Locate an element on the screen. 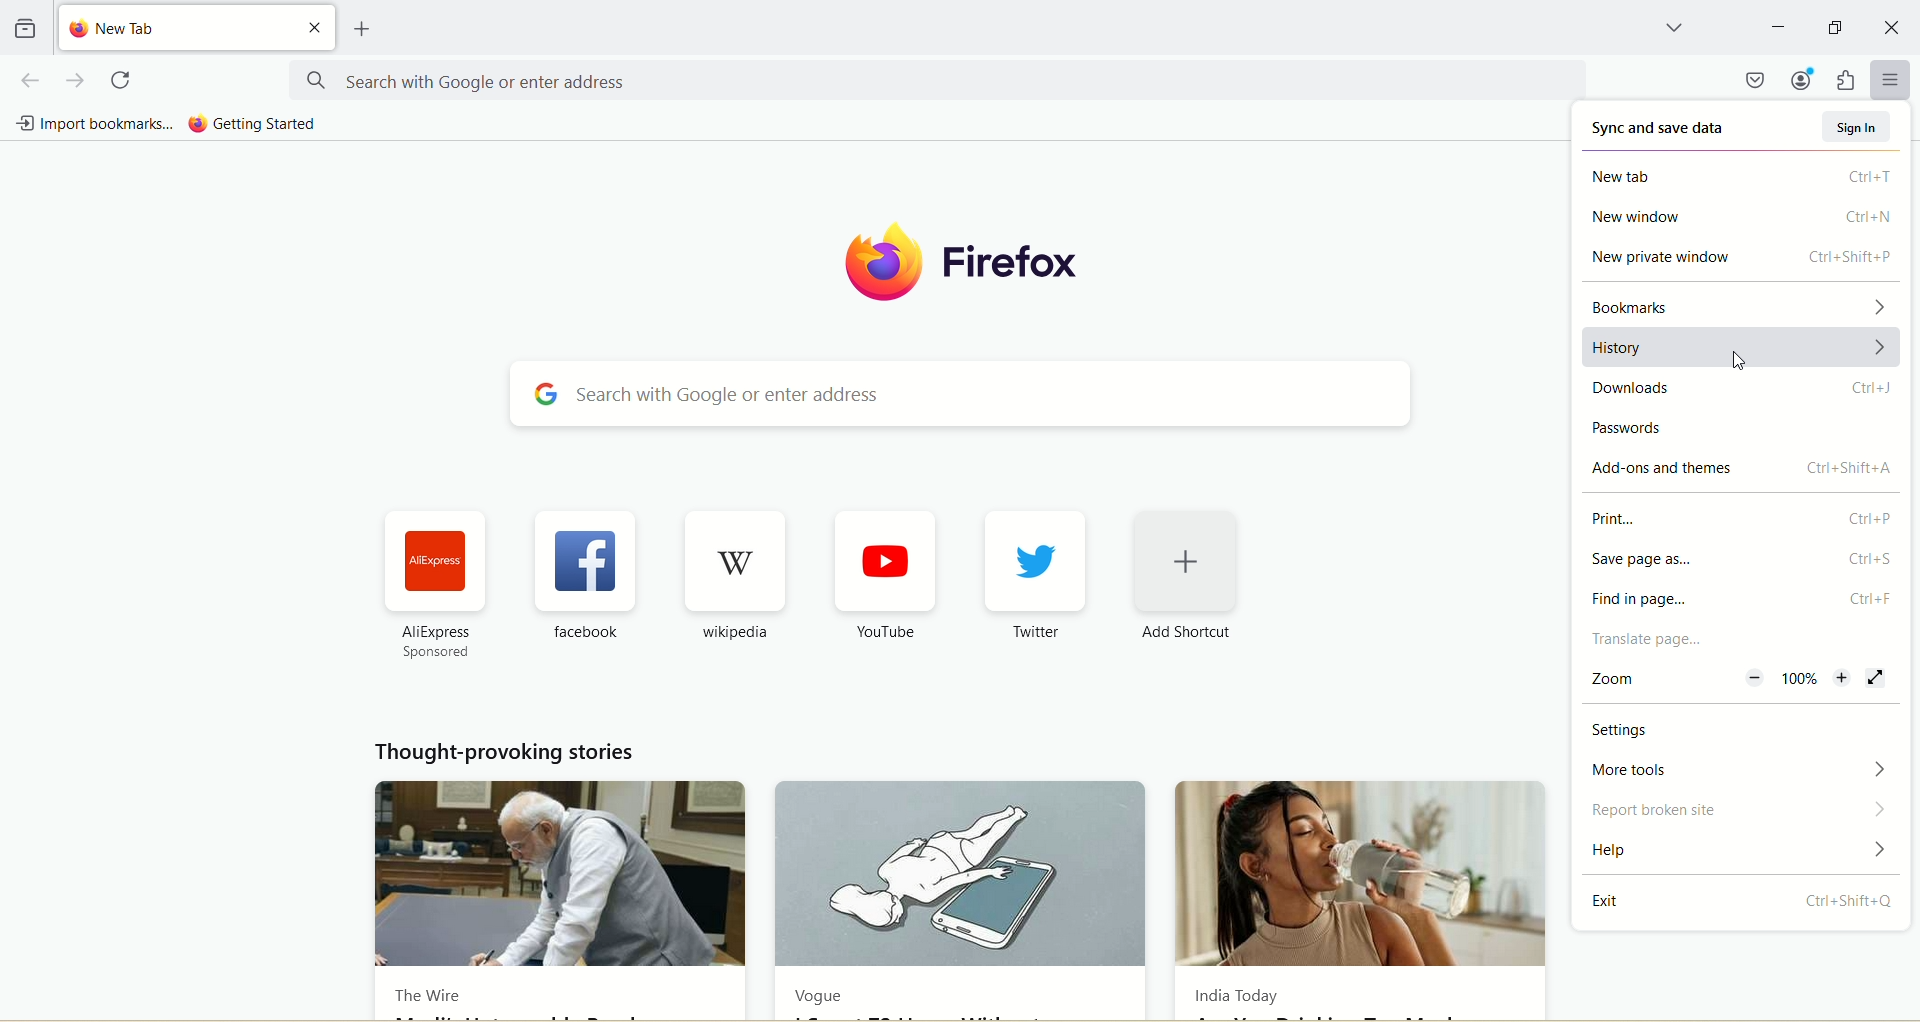 The width and height of the screenshot is (1920, 1022). exit is located at coordinates (1739, 903).